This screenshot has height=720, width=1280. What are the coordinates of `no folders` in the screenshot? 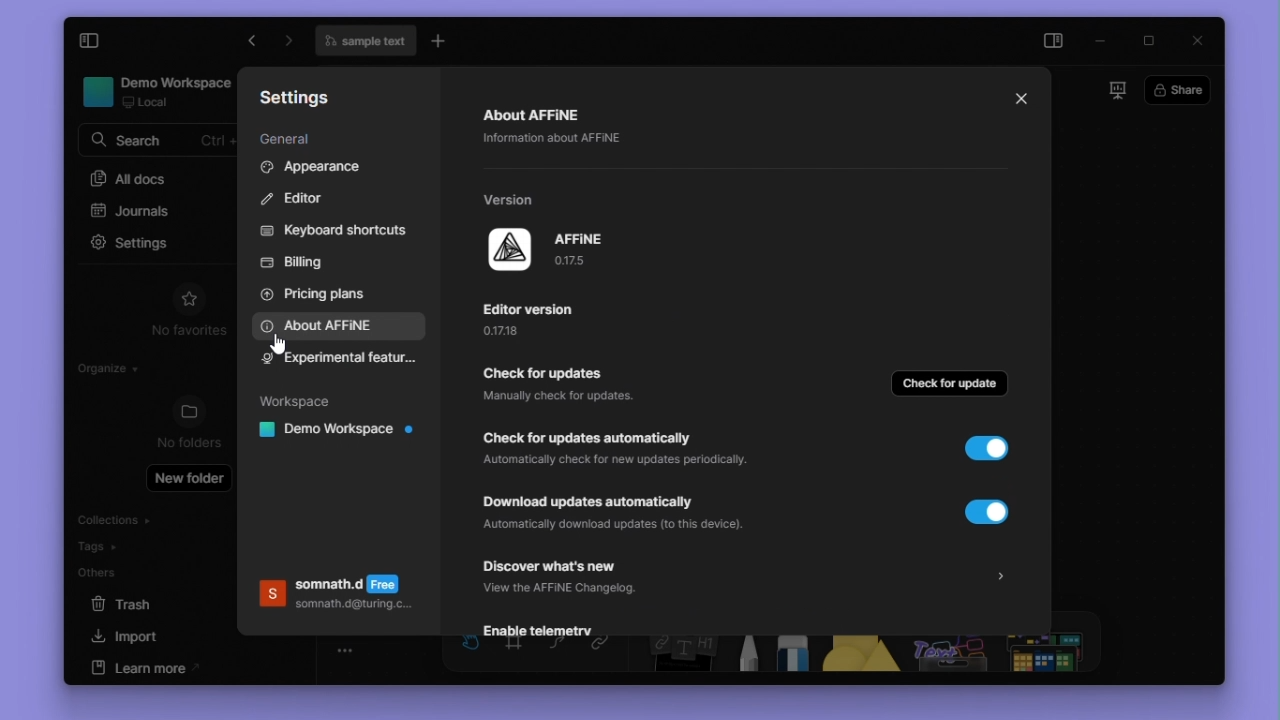 It's located at (190, 444).